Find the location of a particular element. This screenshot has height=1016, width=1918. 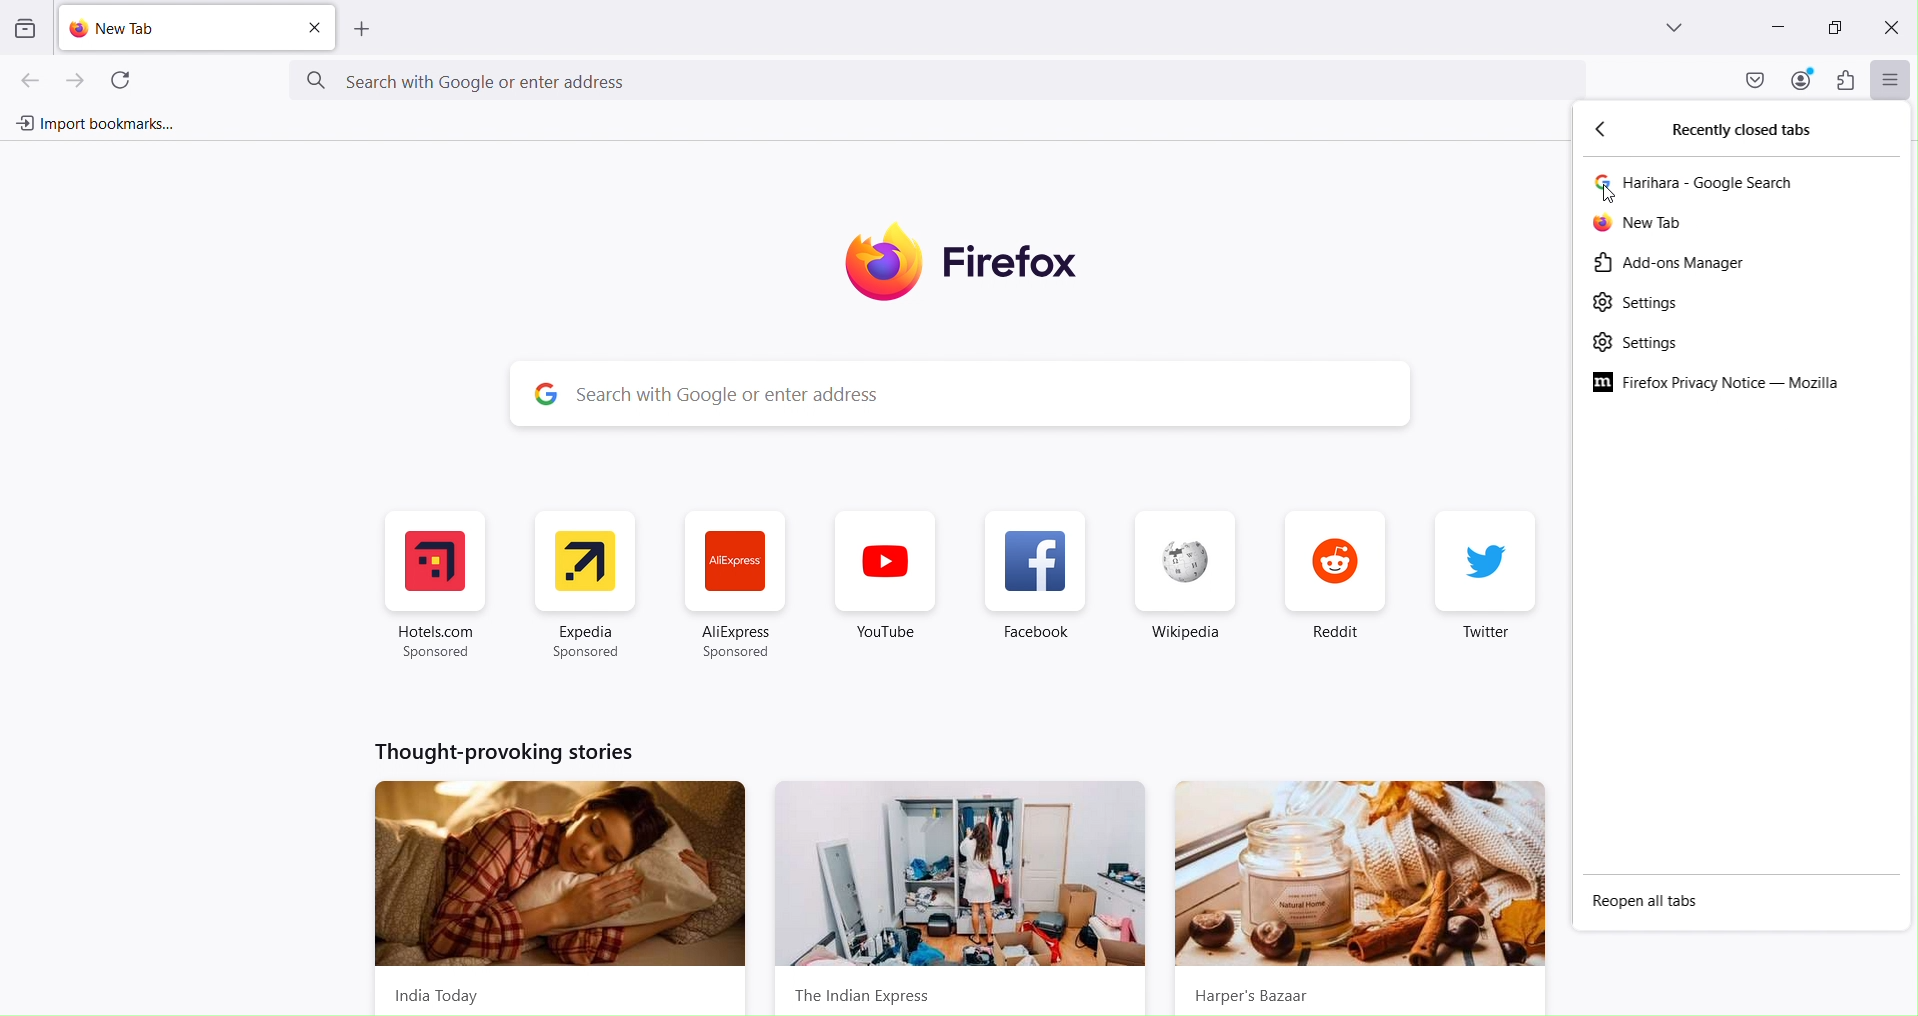

Ali express Web Shortcaut is located at coordinates (737, 589).